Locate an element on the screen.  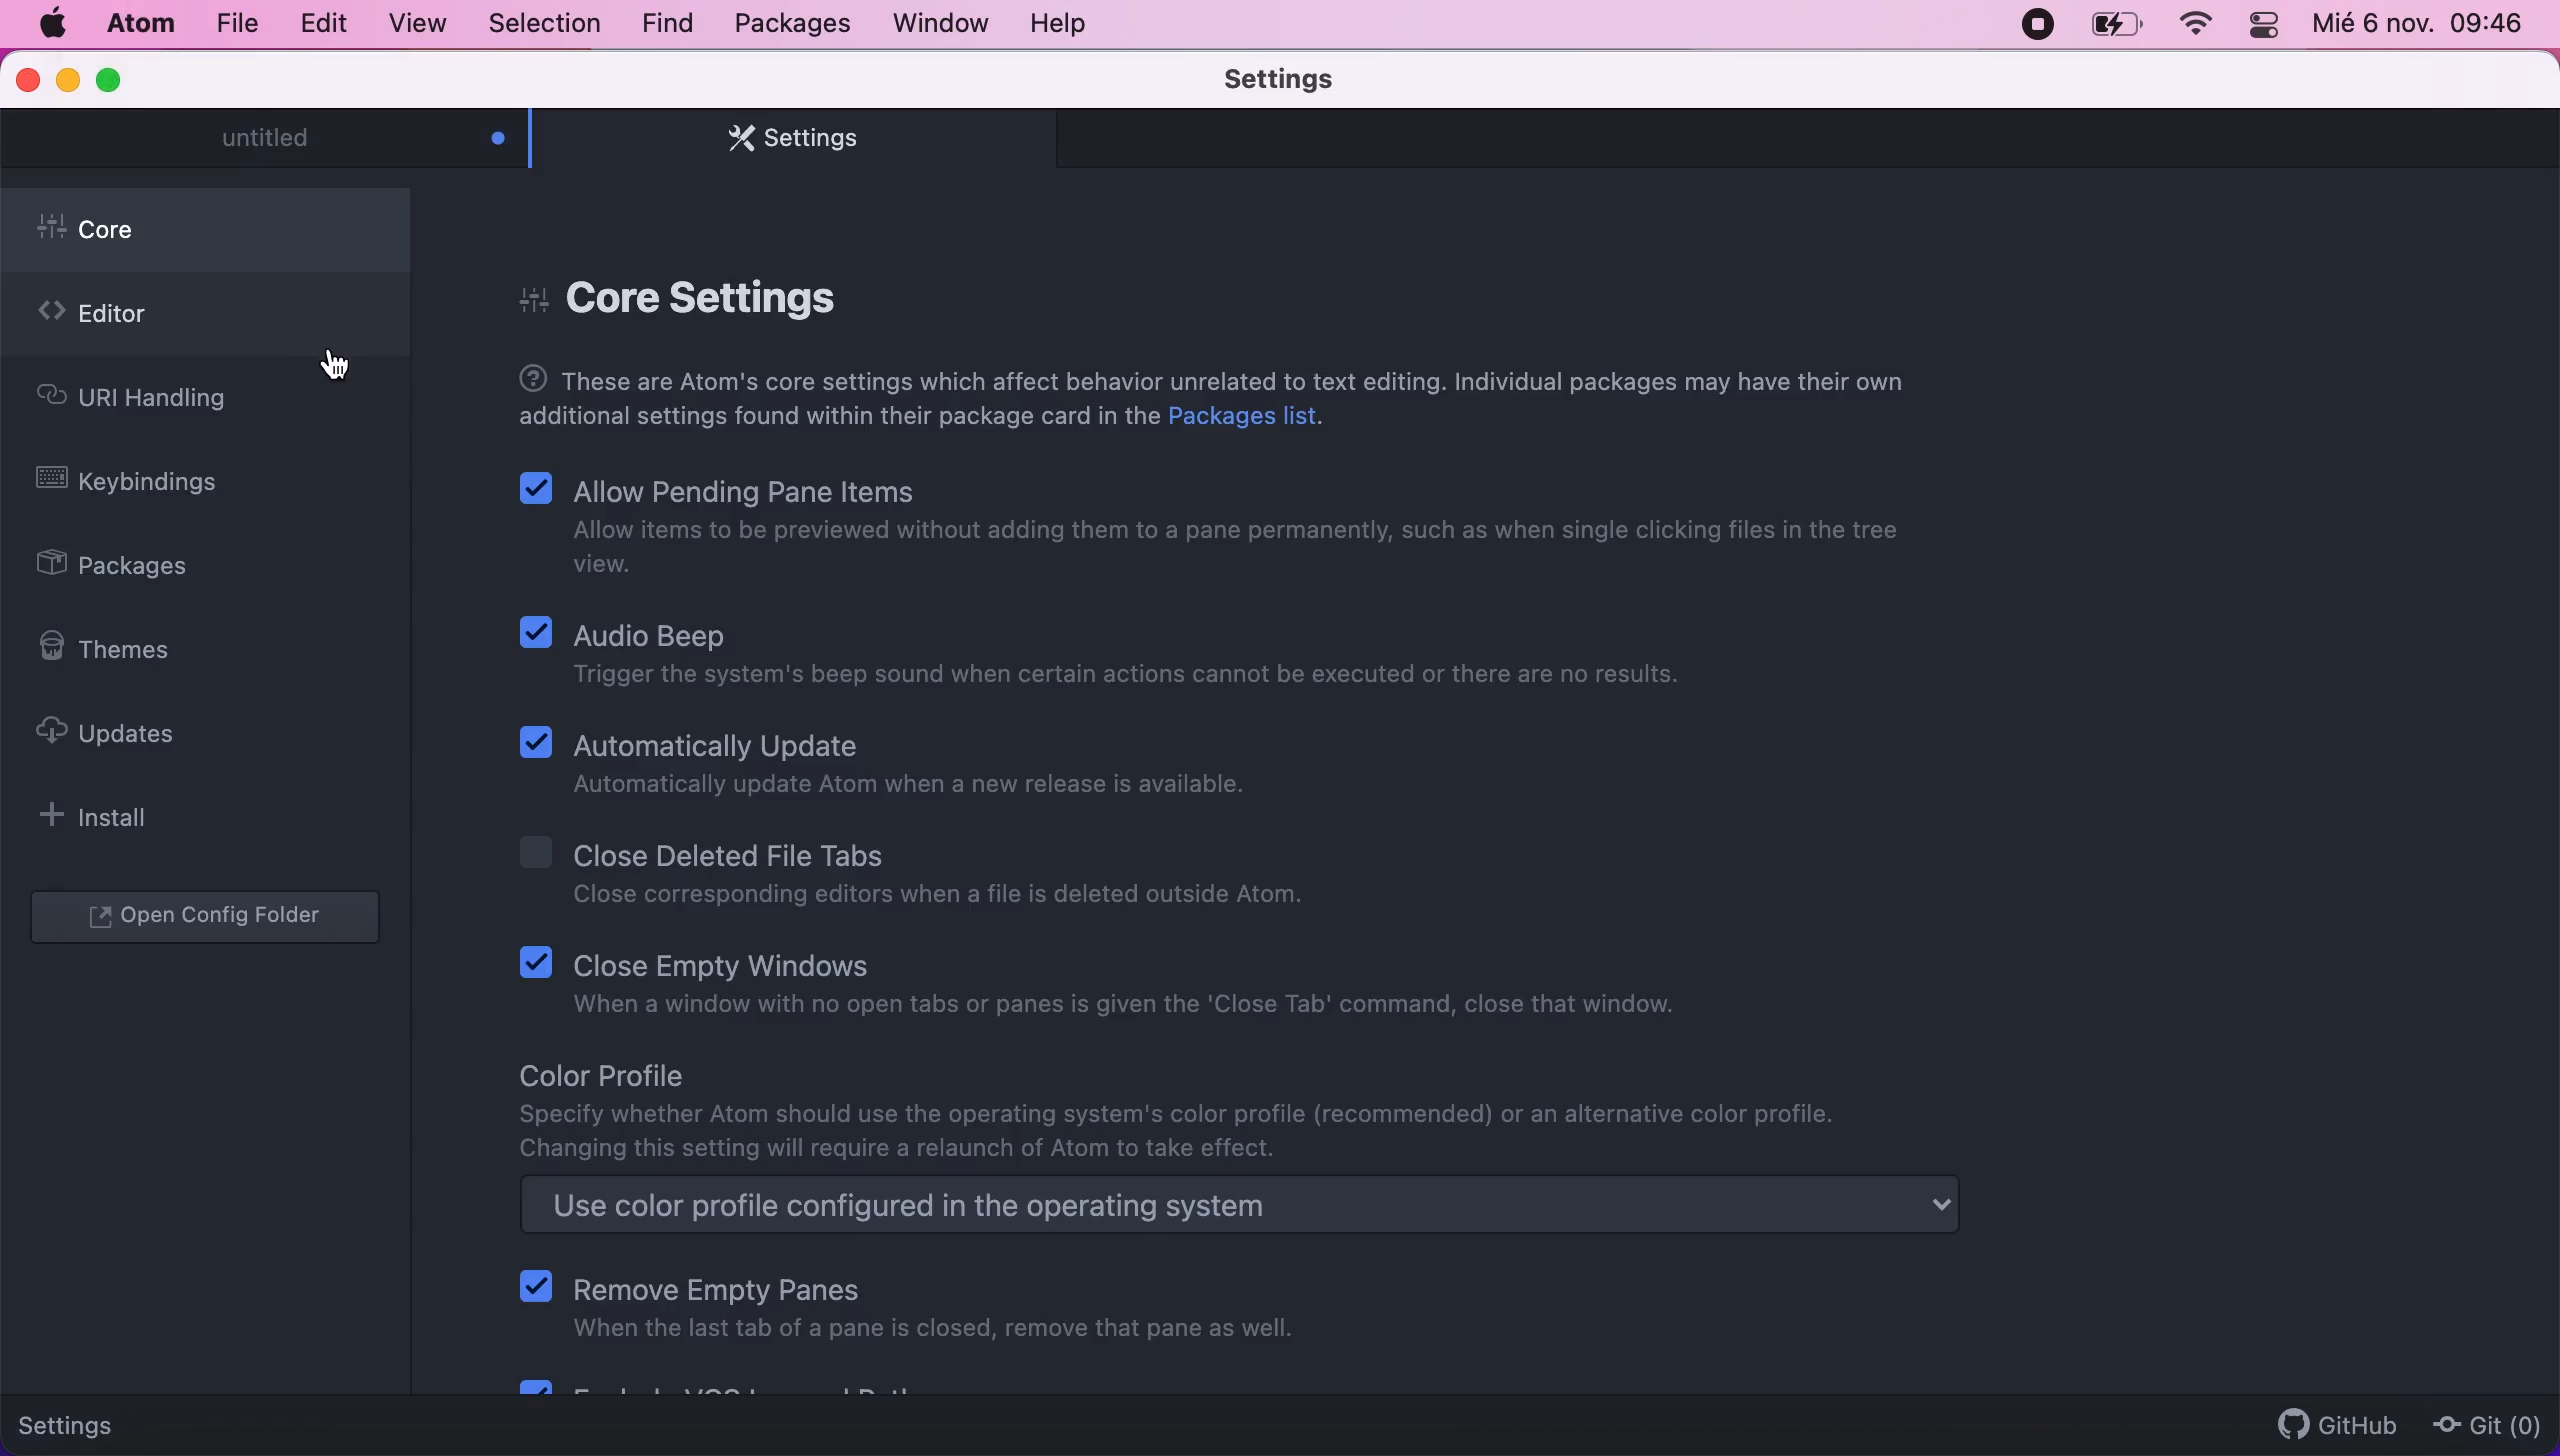
untitled is located at coordinates (270, 136).